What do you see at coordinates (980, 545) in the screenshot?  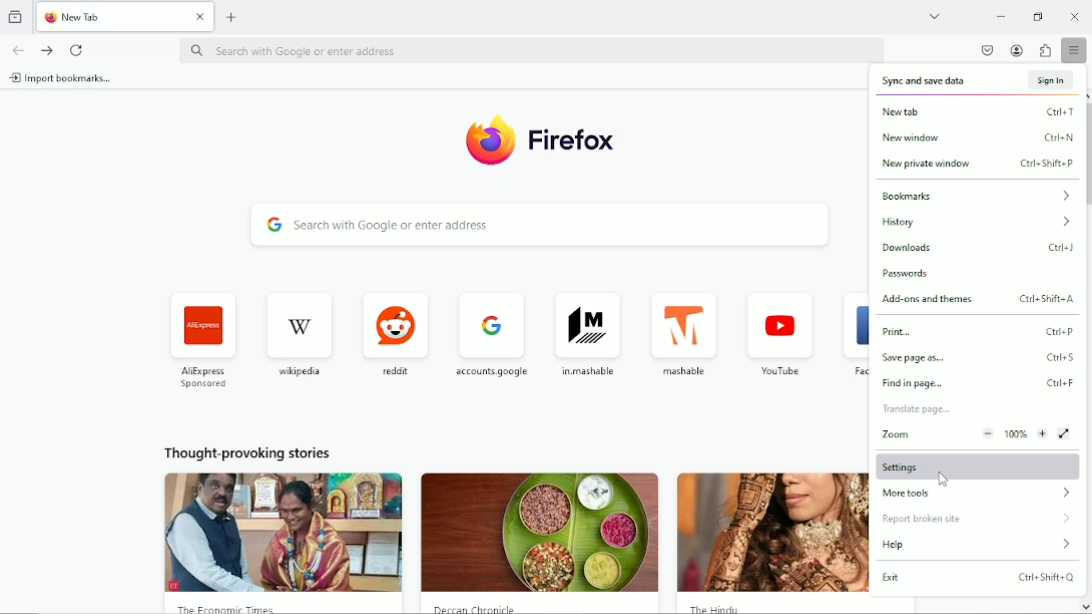 I see `help` at bounding box center [980, 545].